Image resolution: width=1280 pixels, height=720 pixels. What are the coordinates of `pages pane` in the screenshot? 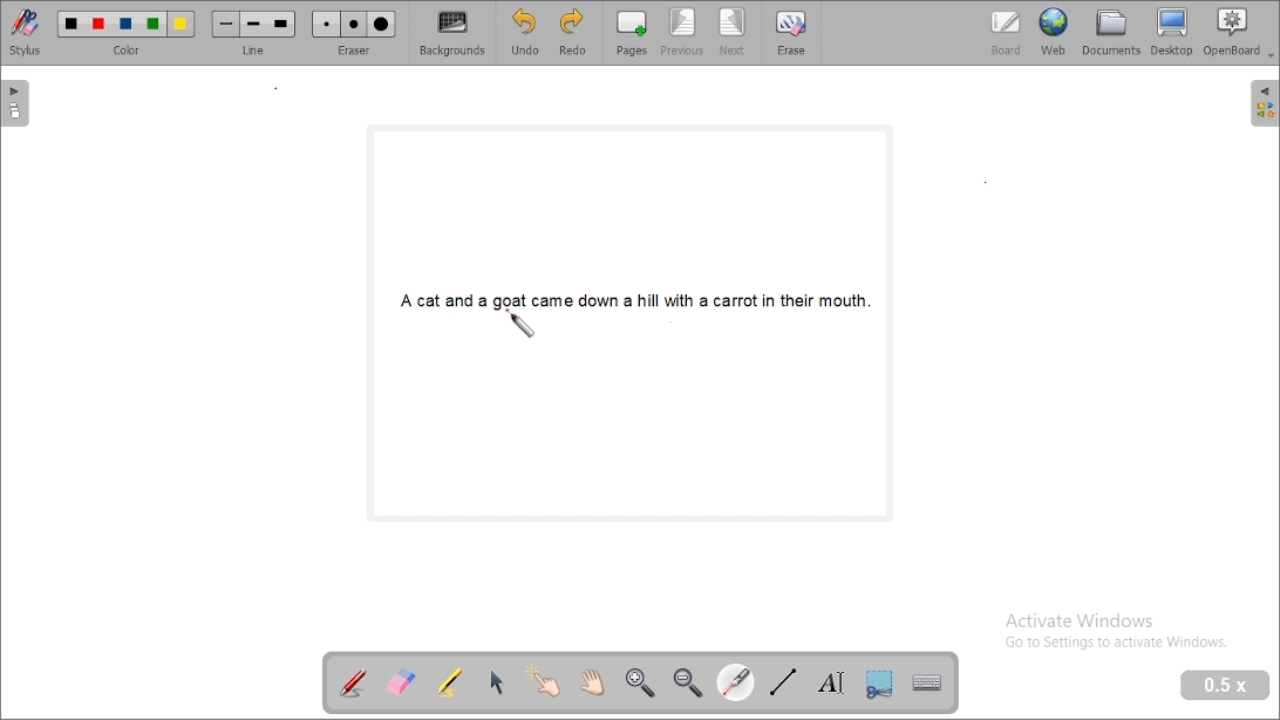 It's located at (18, 103).